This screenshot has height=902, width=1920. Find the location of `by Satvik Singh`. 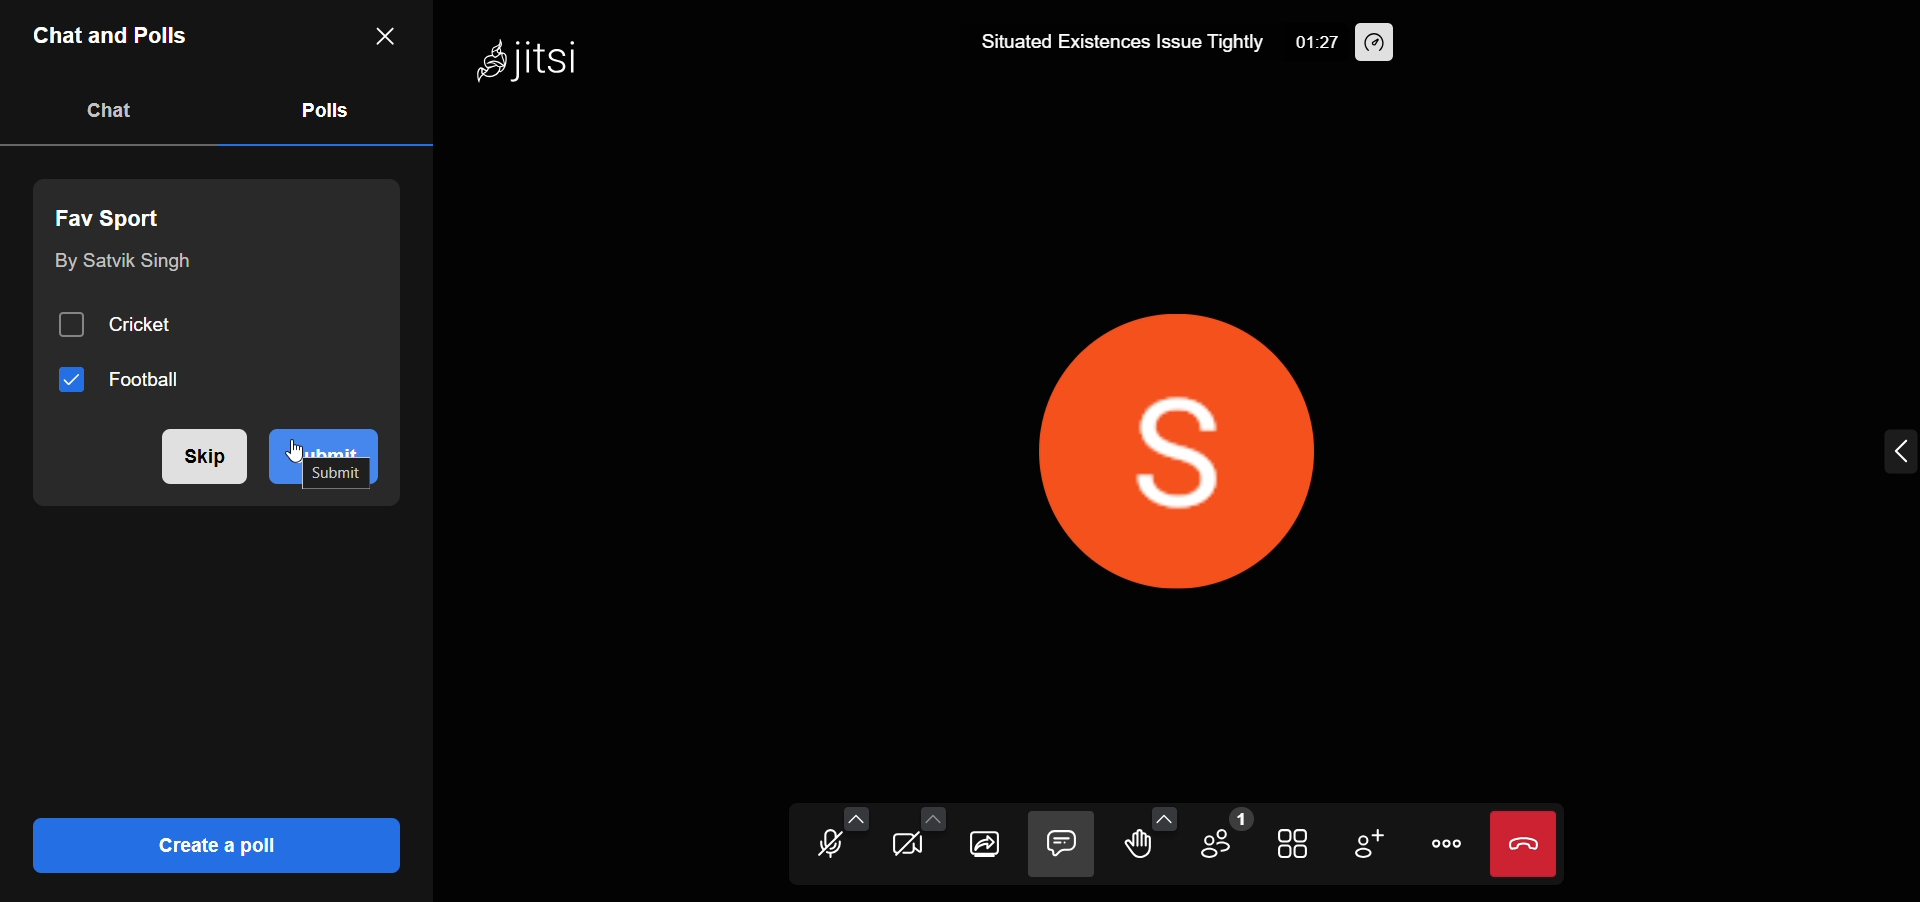

by Satvik Singh is located at coordinates (121, 265).